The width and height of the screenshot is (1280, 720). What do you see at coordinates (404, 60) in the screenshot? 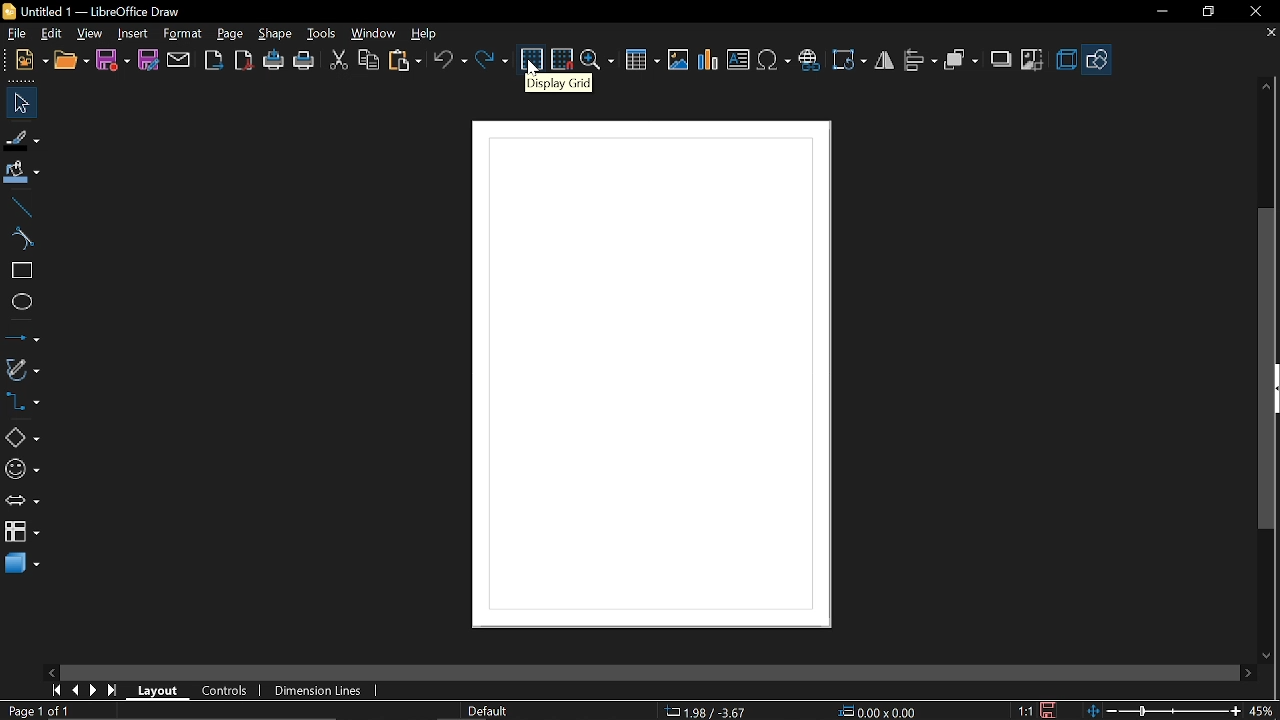
I see `paste` at bounding box center [404, 60].